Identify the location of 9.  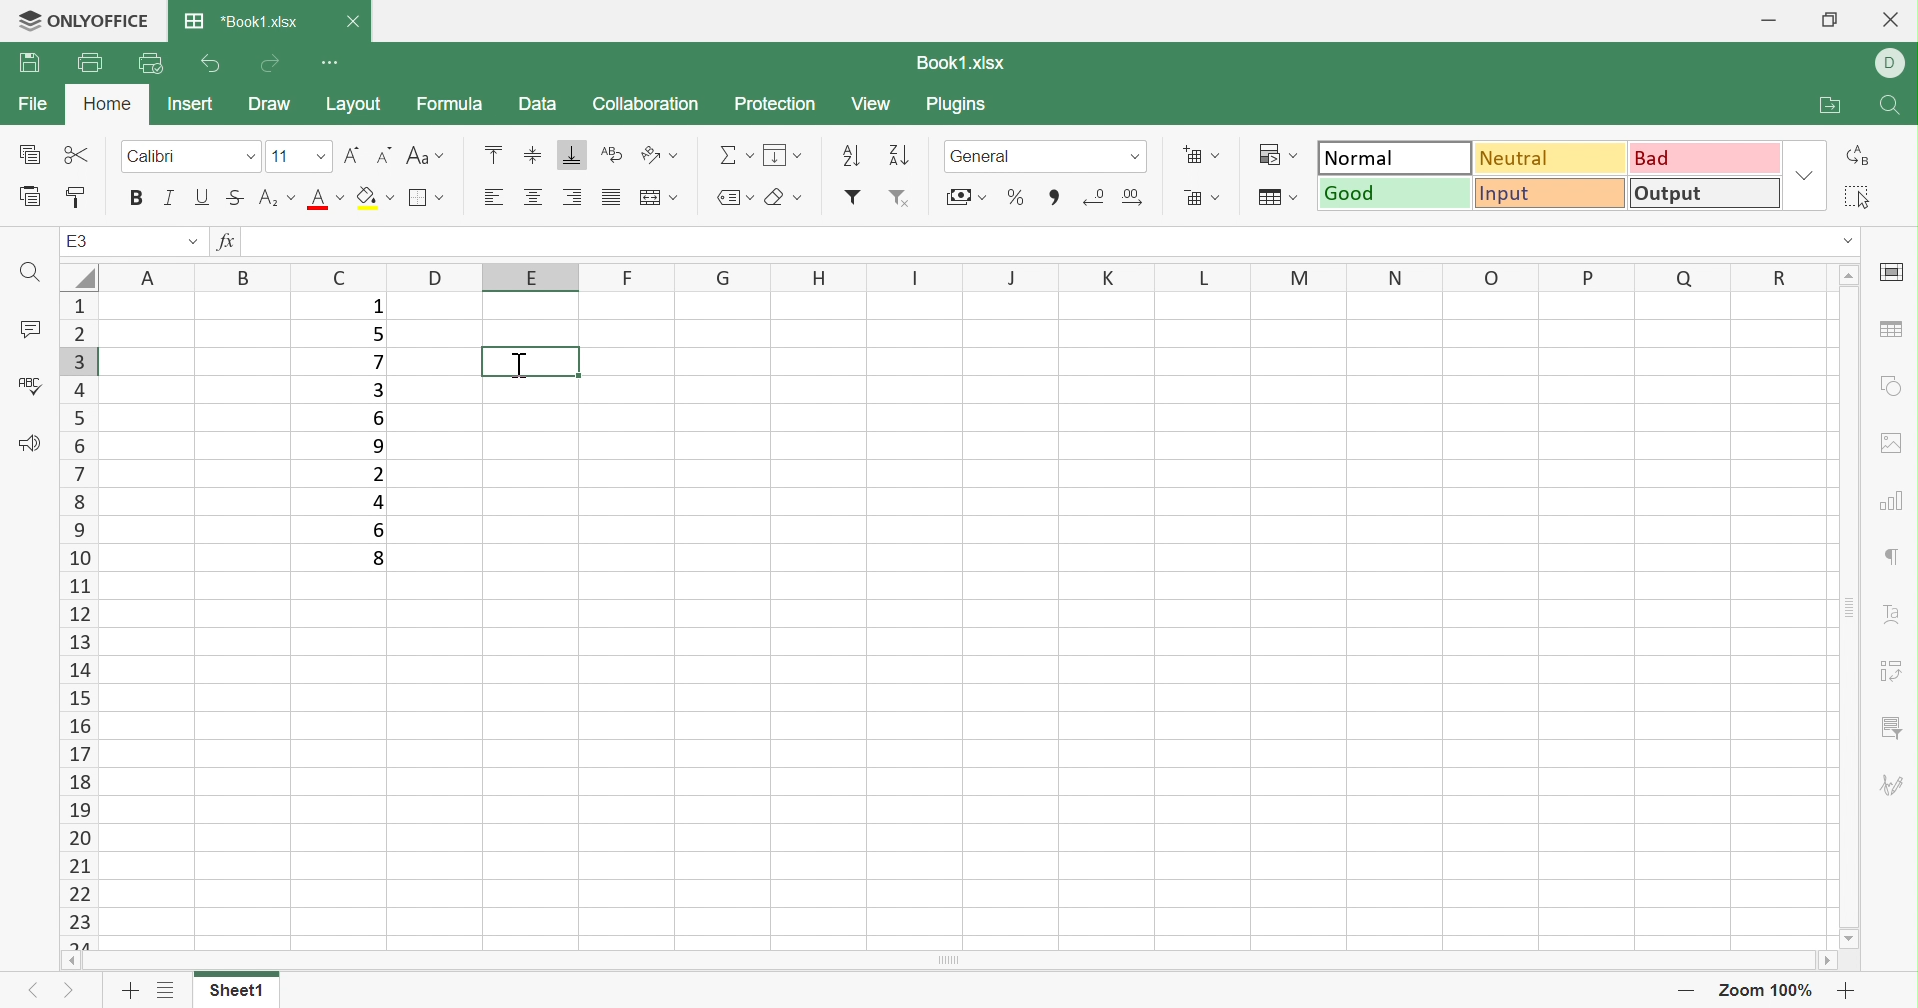
(379, 449).